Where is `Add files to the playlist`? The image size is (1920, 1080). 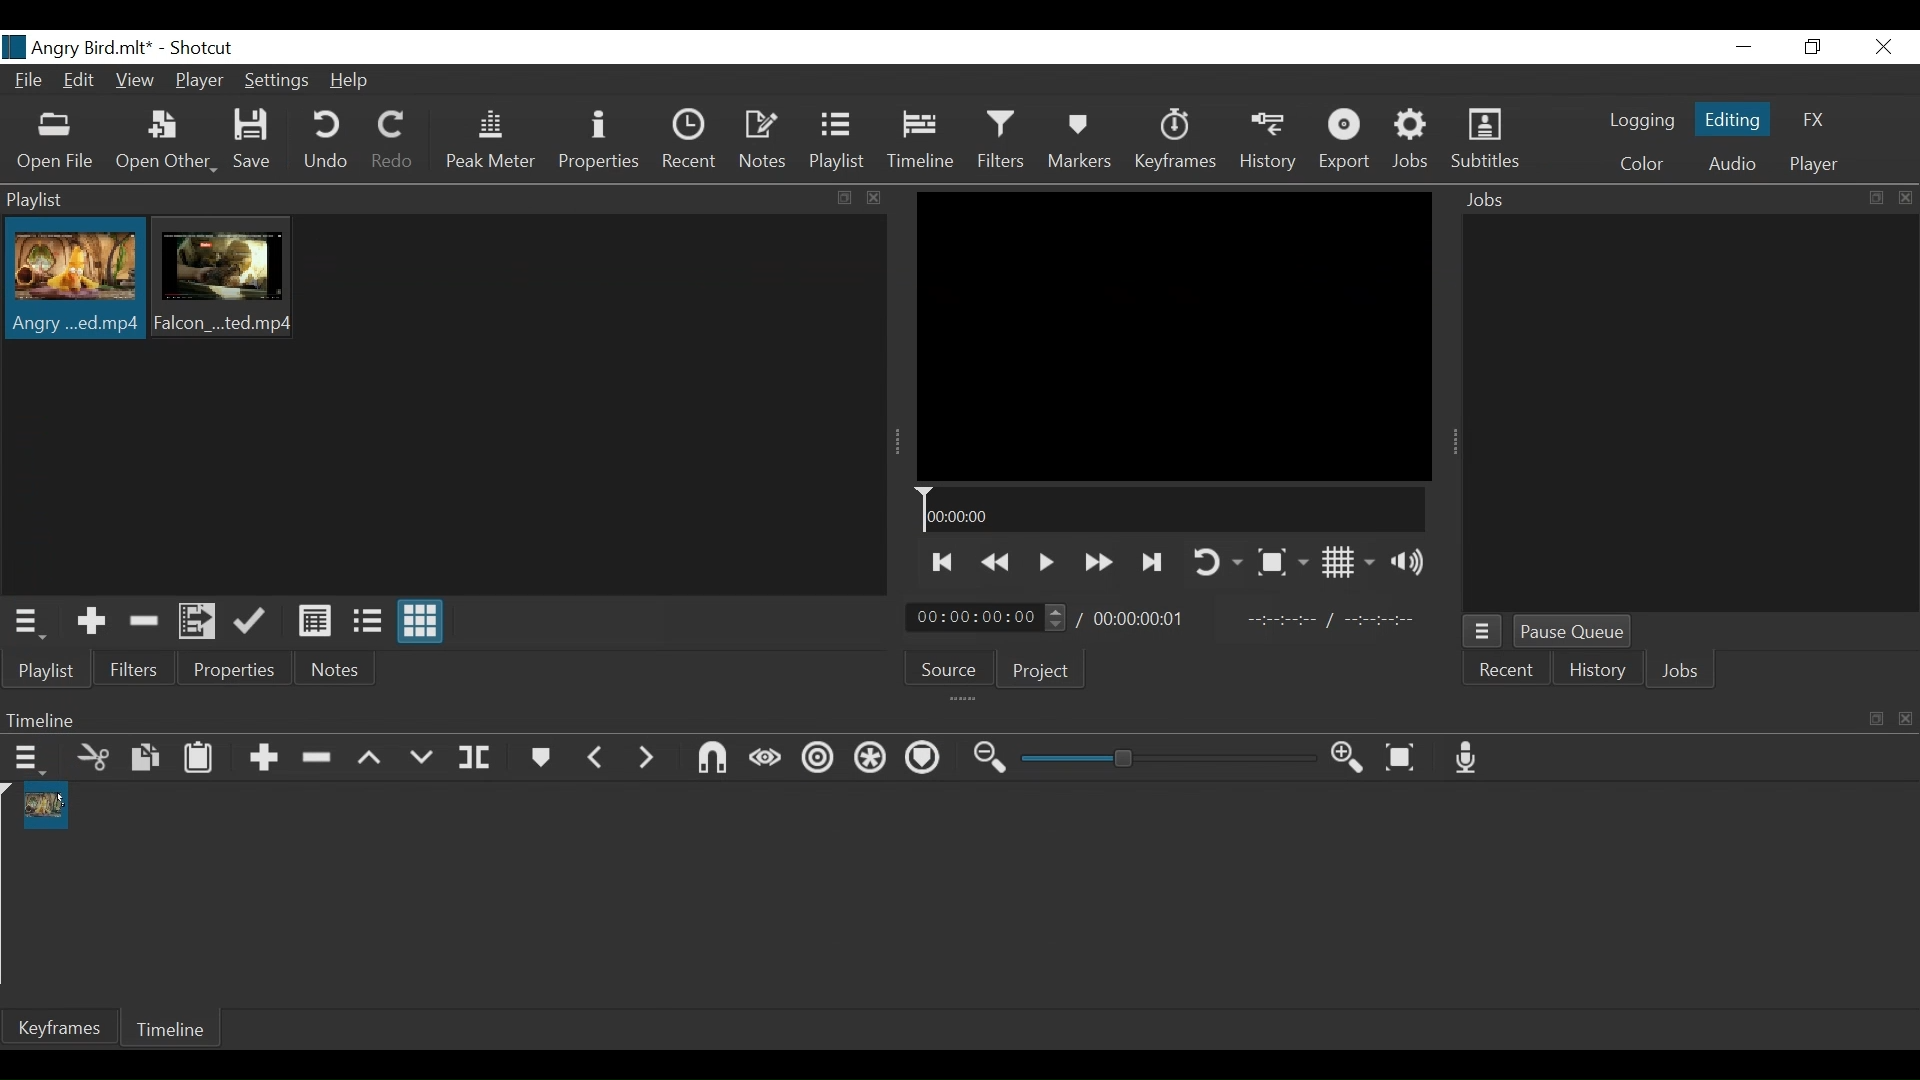 Add files to the playlist is located at coordinates (199, 622).